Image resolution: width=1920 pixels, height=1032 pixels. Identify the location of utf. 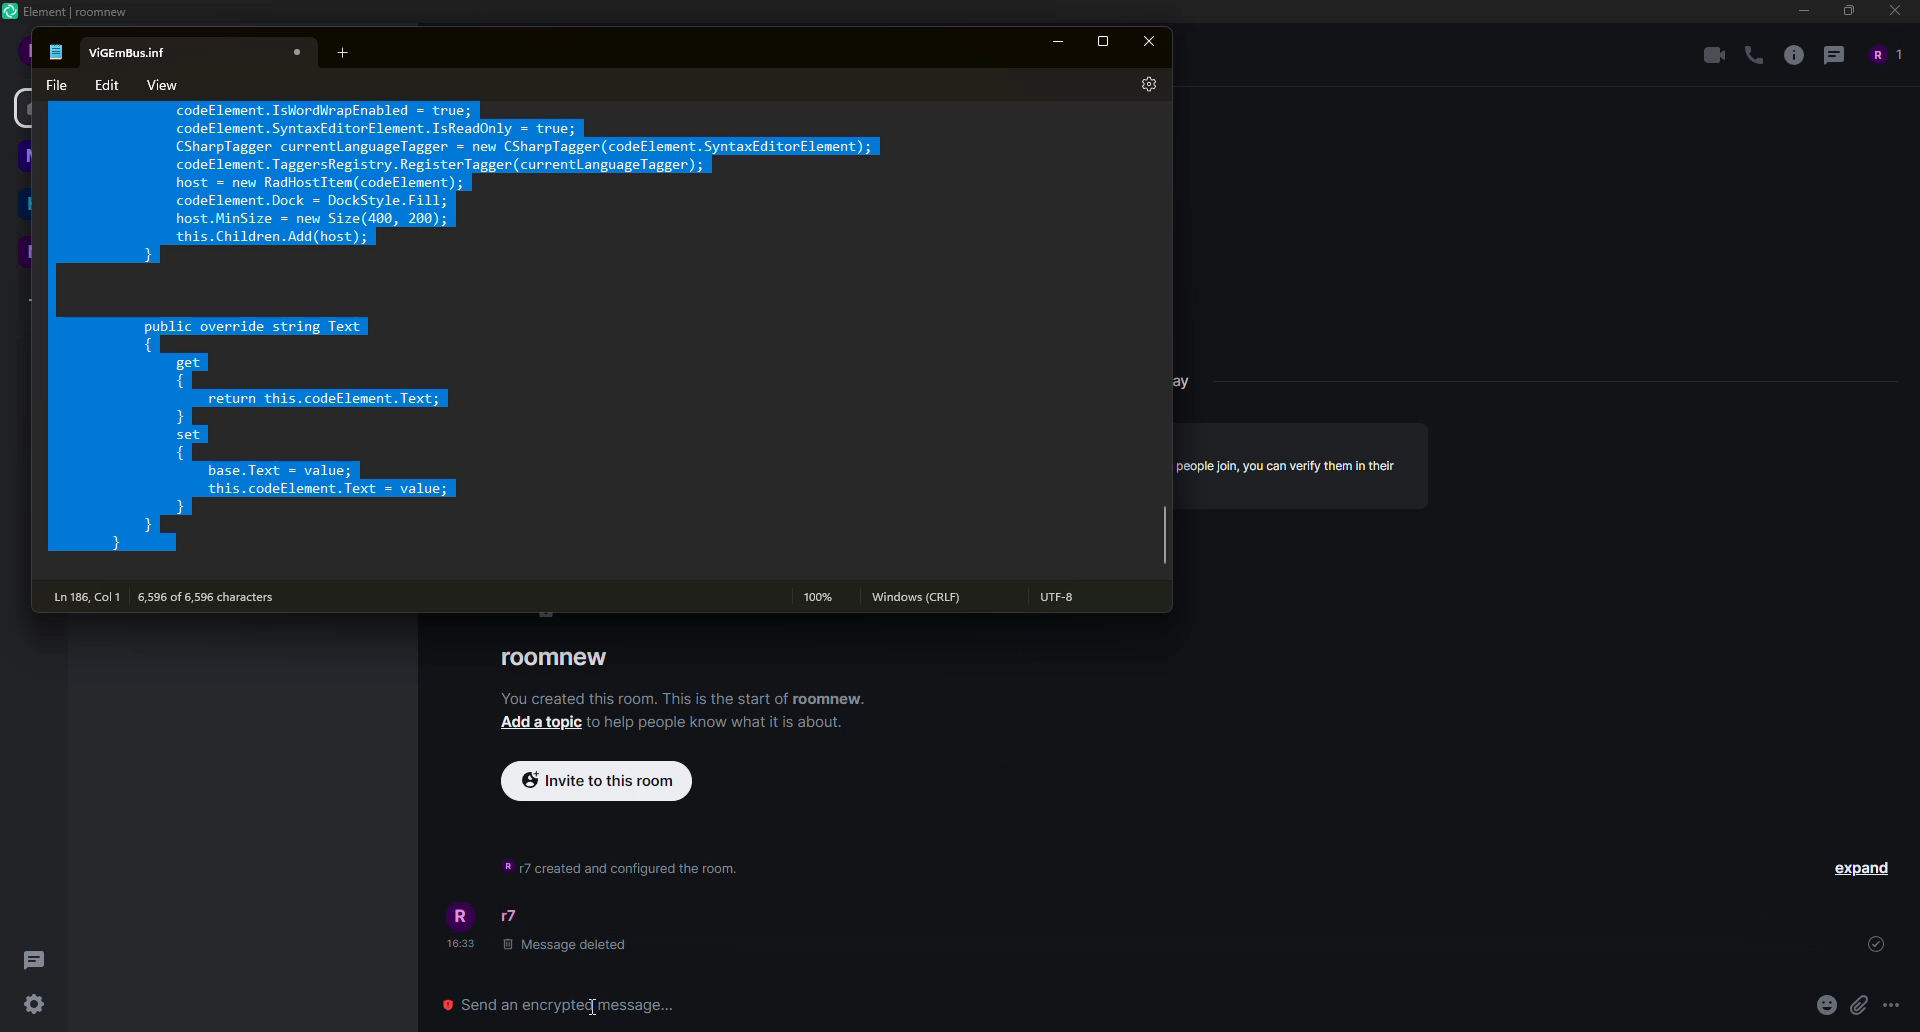
(1063, 599).